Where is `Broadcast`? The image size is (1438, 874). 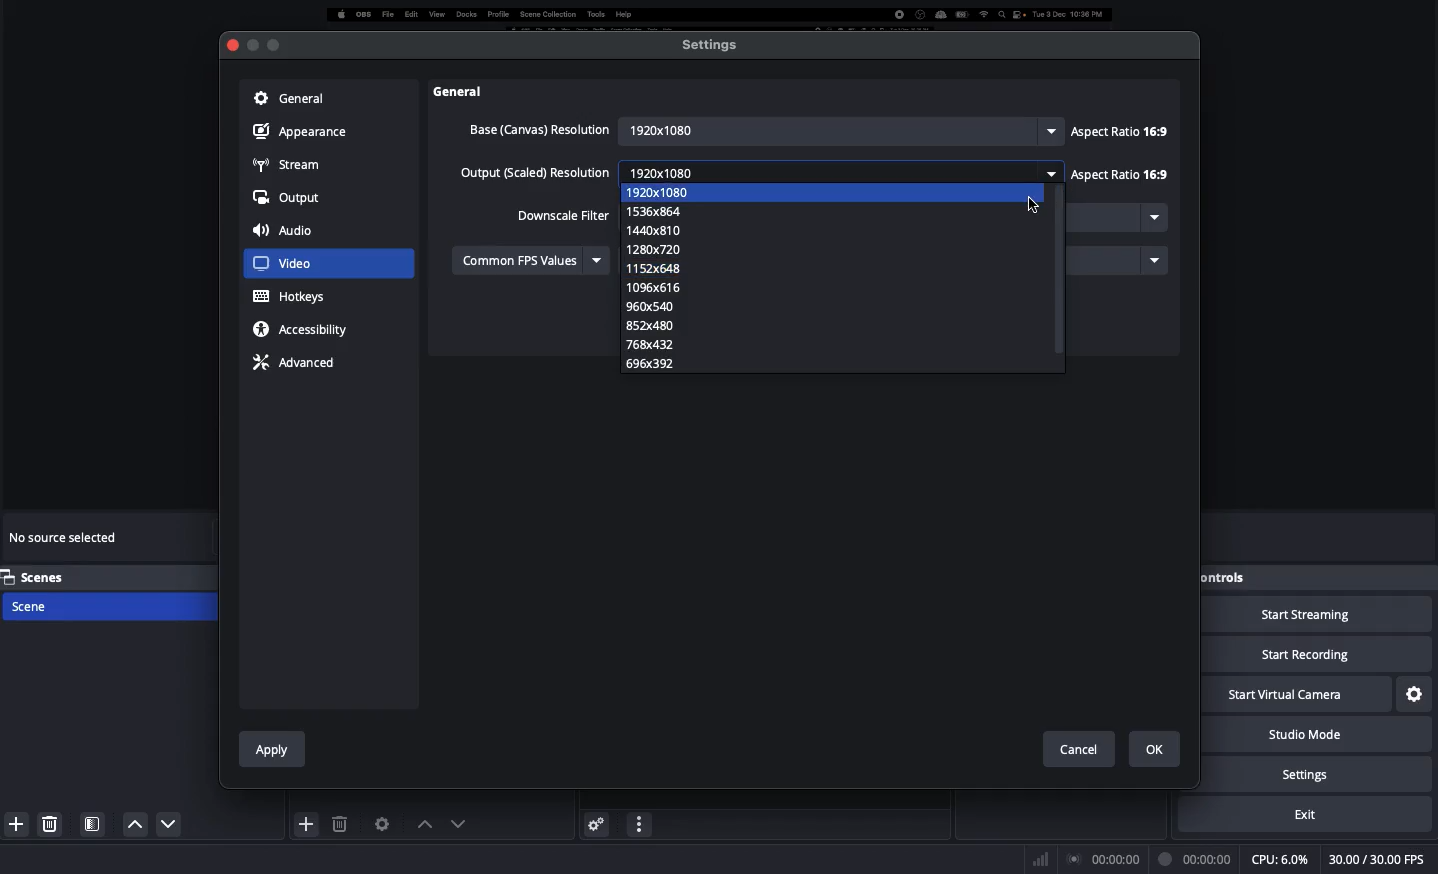 Broadcast is located at coordinates (1105, 859).